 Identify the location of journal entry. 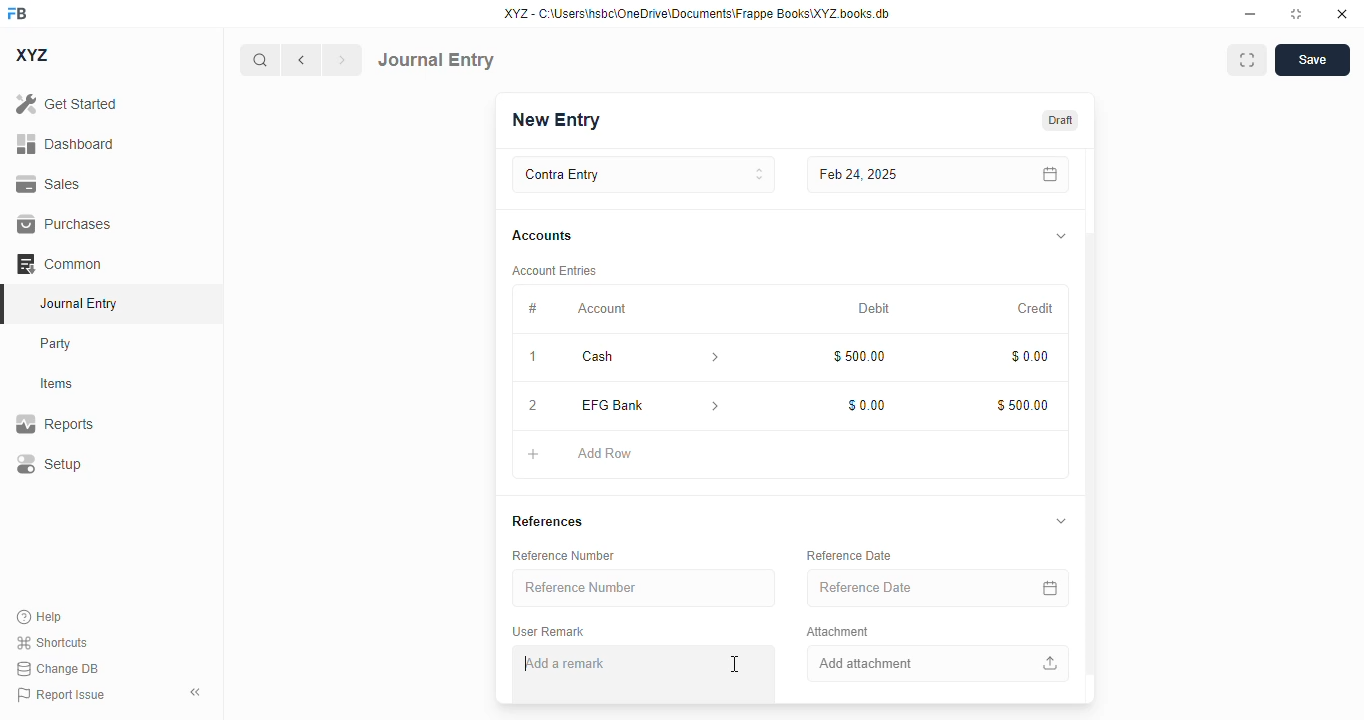
(80, 303).